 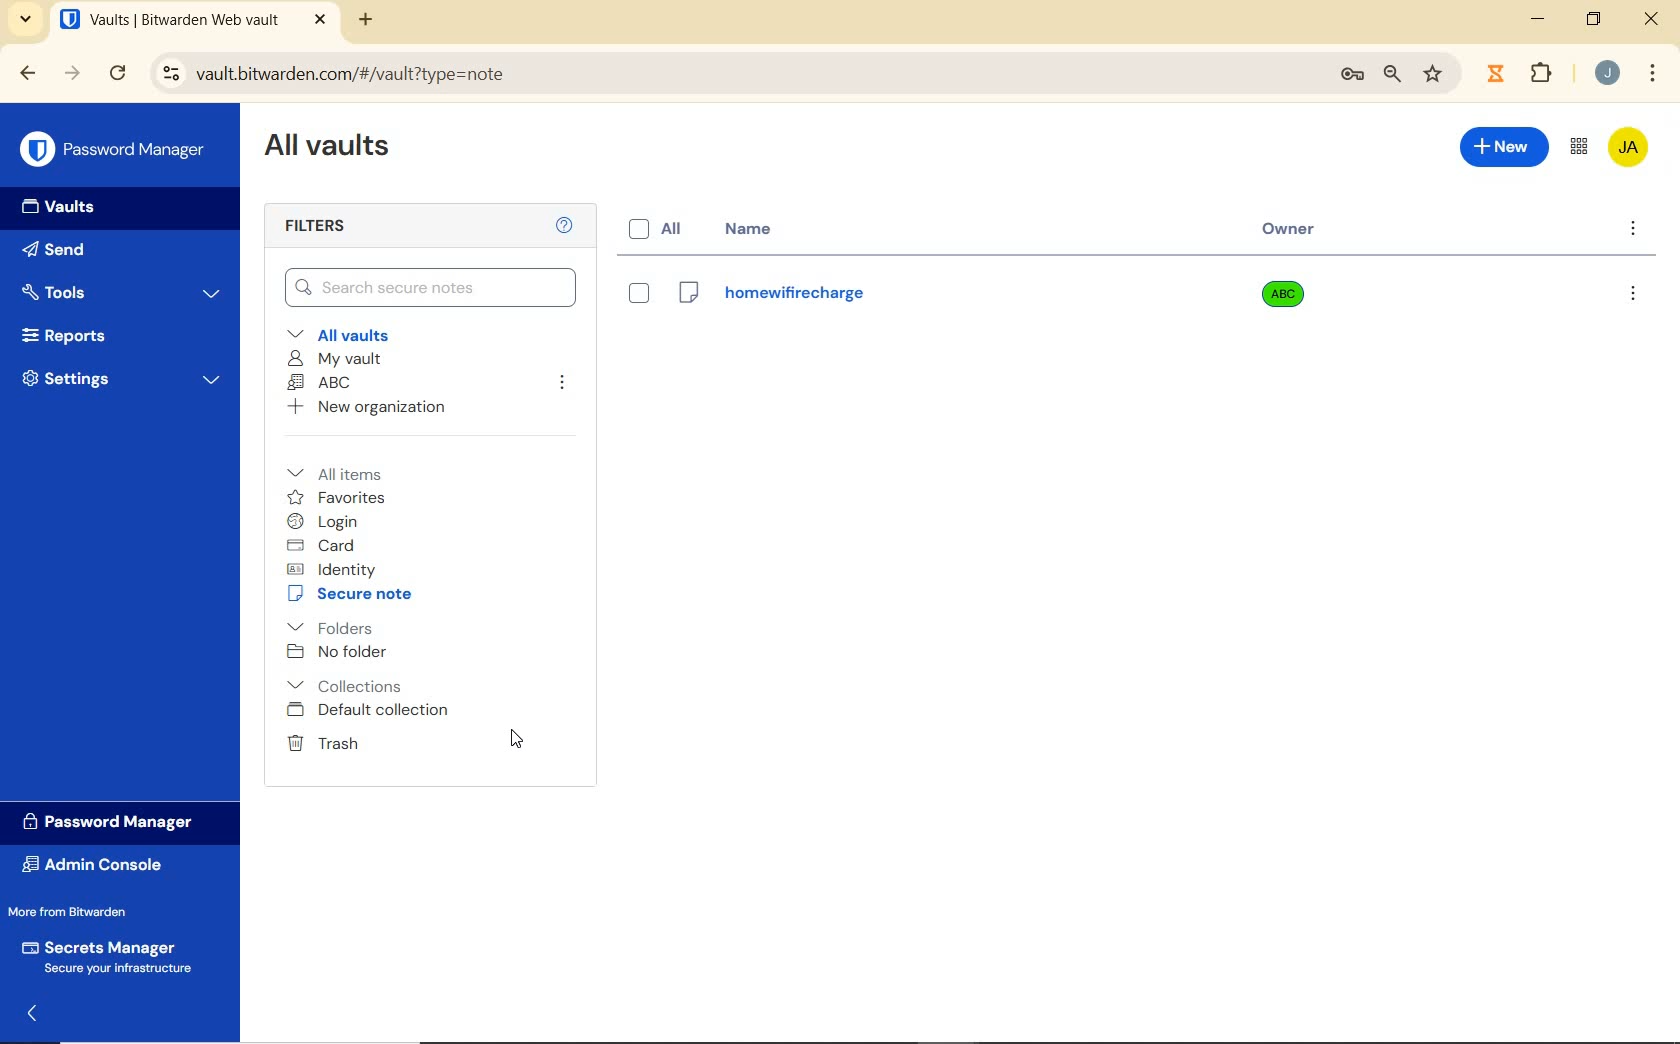 What do you see at coordinates (1538, 18) in the screenshot?
I see `minimize` at bounding box center [1538, 18].